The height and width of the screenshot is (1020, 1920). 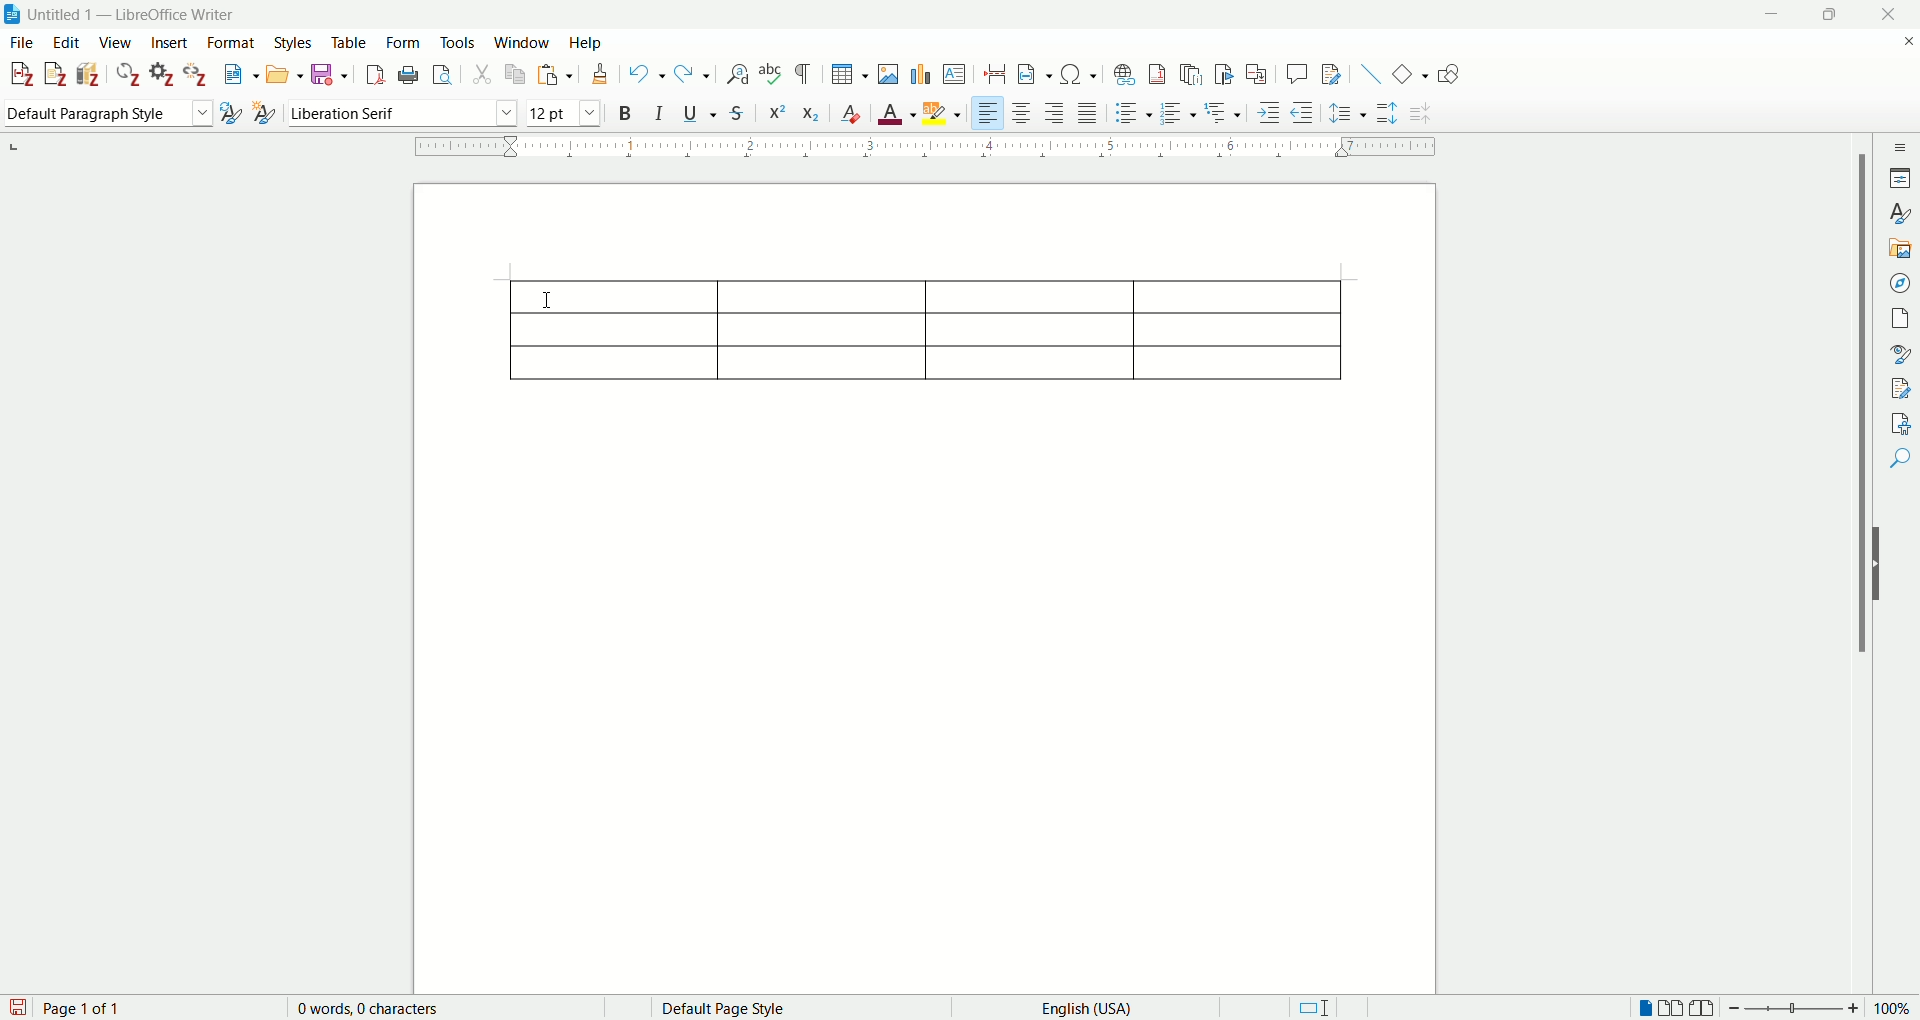 What do you see at coordinates (943, 112) in the screenshot?
I see `highlighting color` at bounding box center [943, 112].